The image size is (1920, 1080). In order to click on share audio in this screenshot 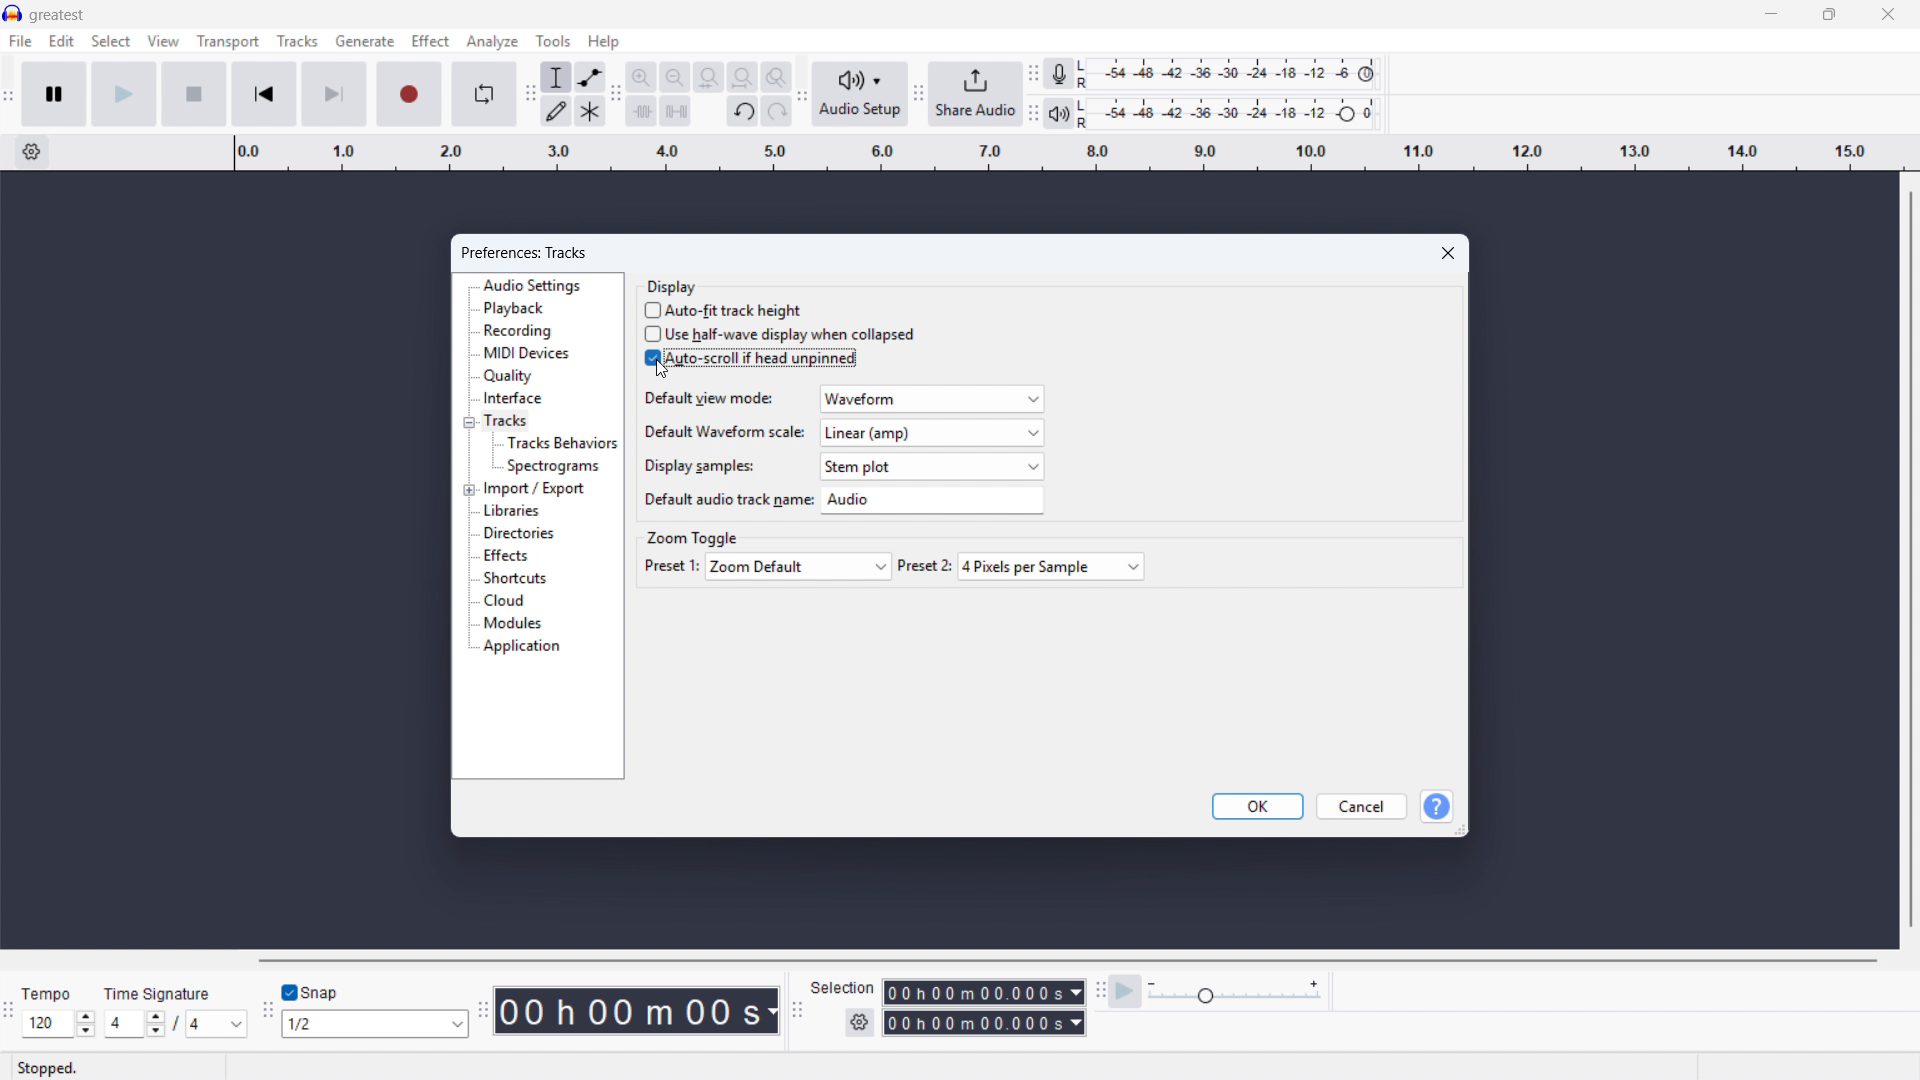, I will do `click(977, 94)`.